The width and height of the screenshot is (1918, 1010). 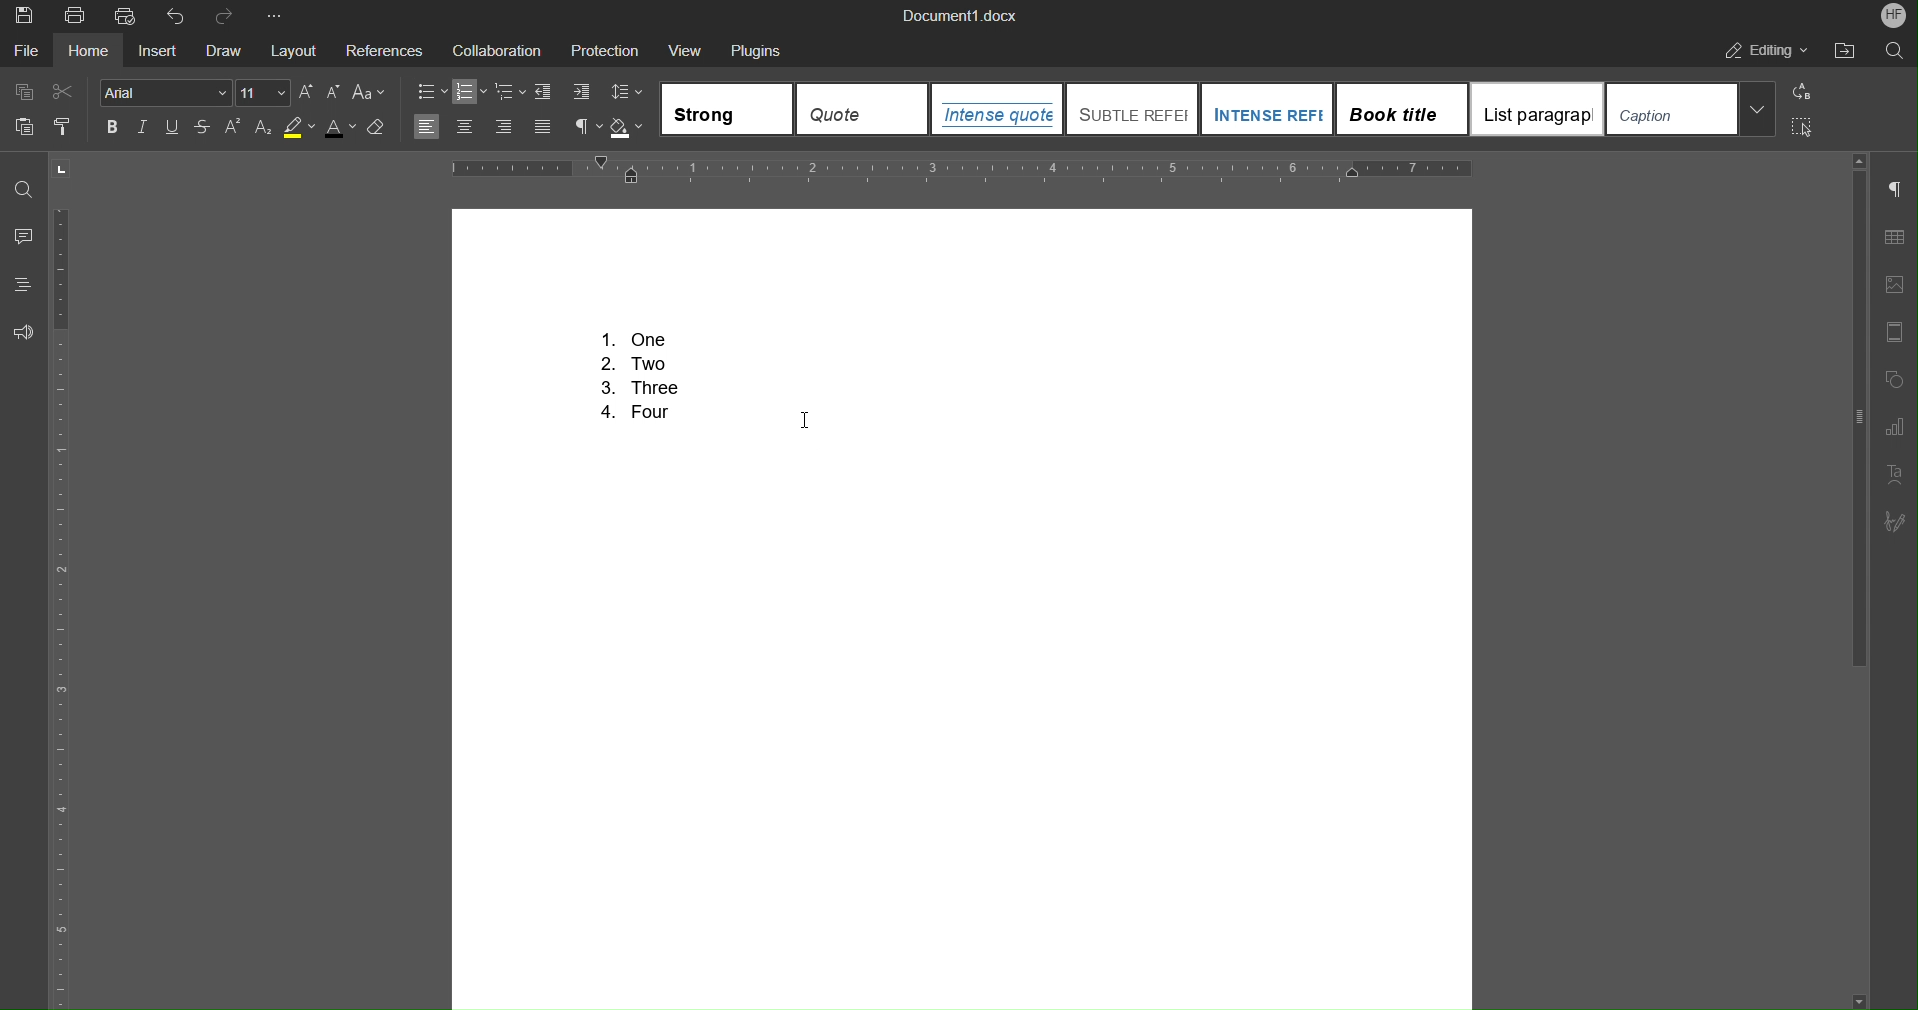 What do you see at coordinates (141, 128) in the screenshot?
I see `Italics` at bounding box center [141, 128].